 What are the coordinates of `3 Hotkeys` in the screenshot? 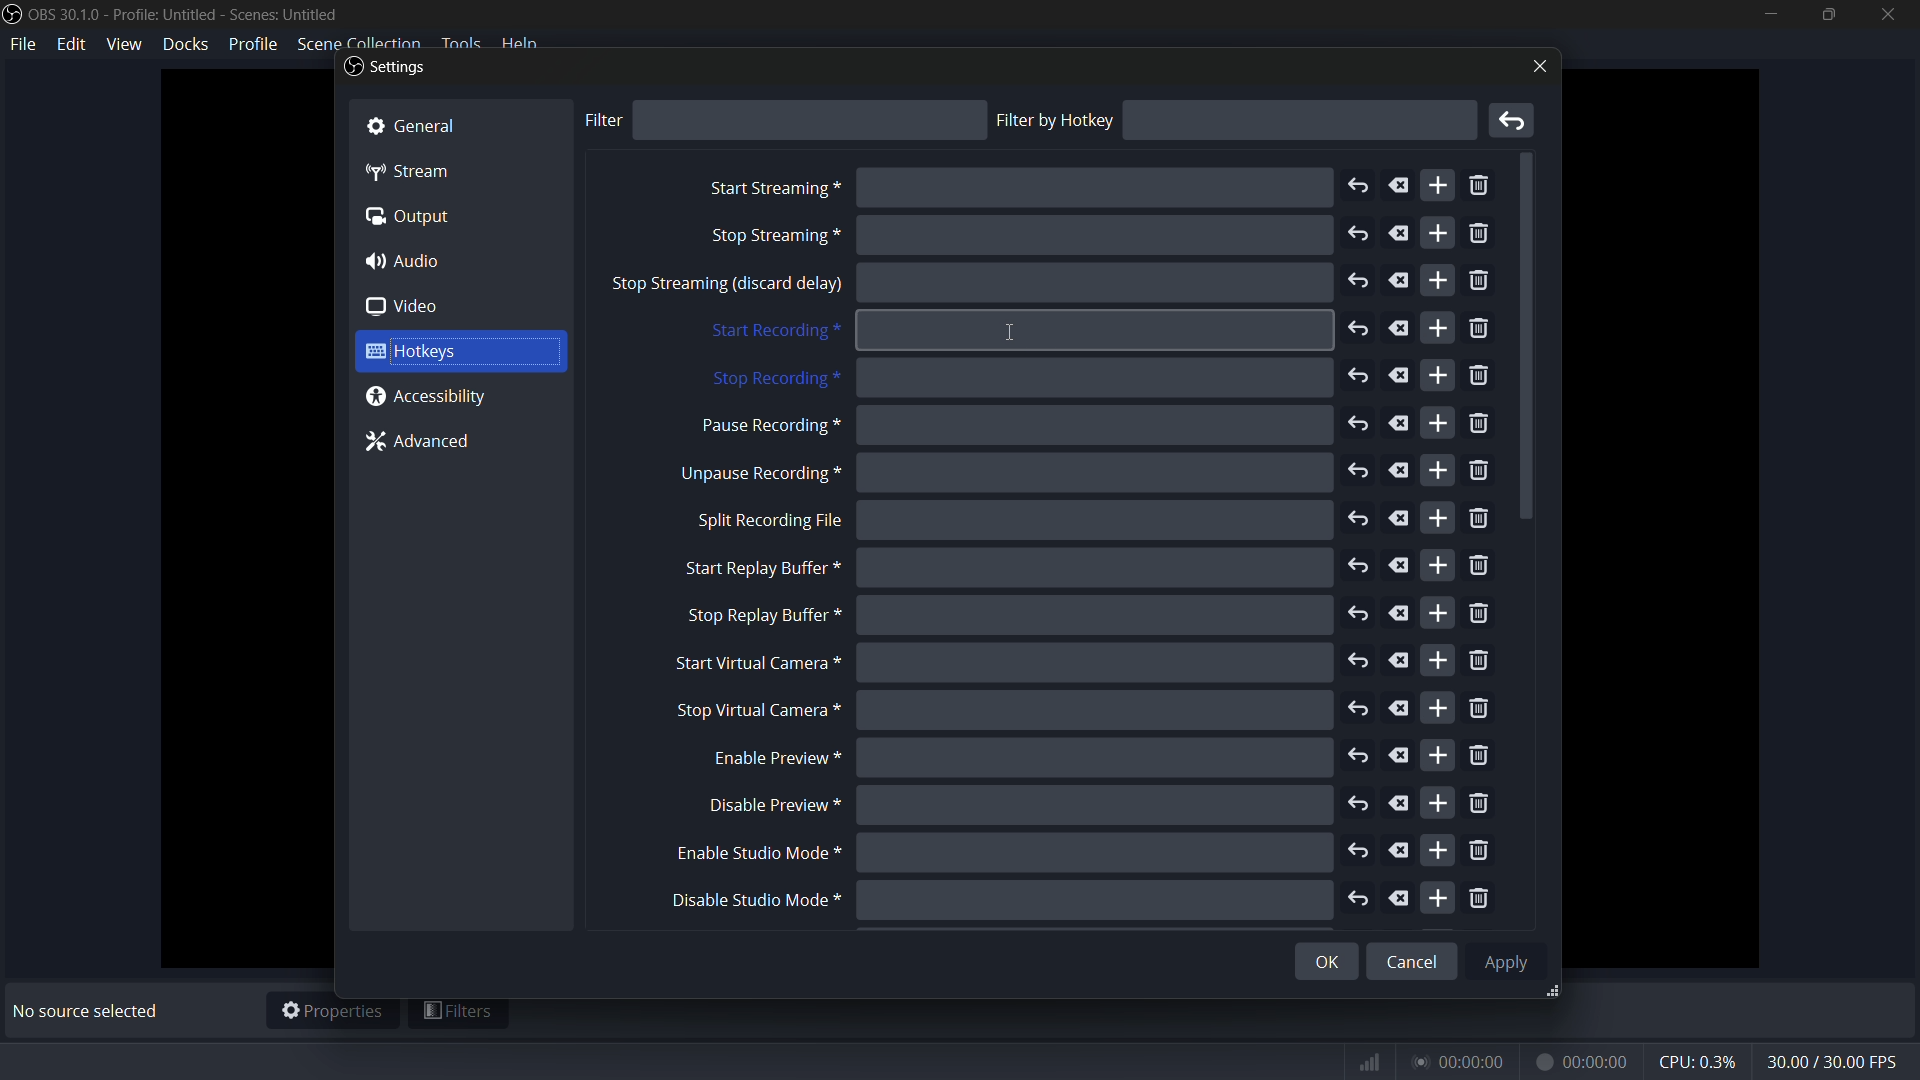 It's located at (441, 352).